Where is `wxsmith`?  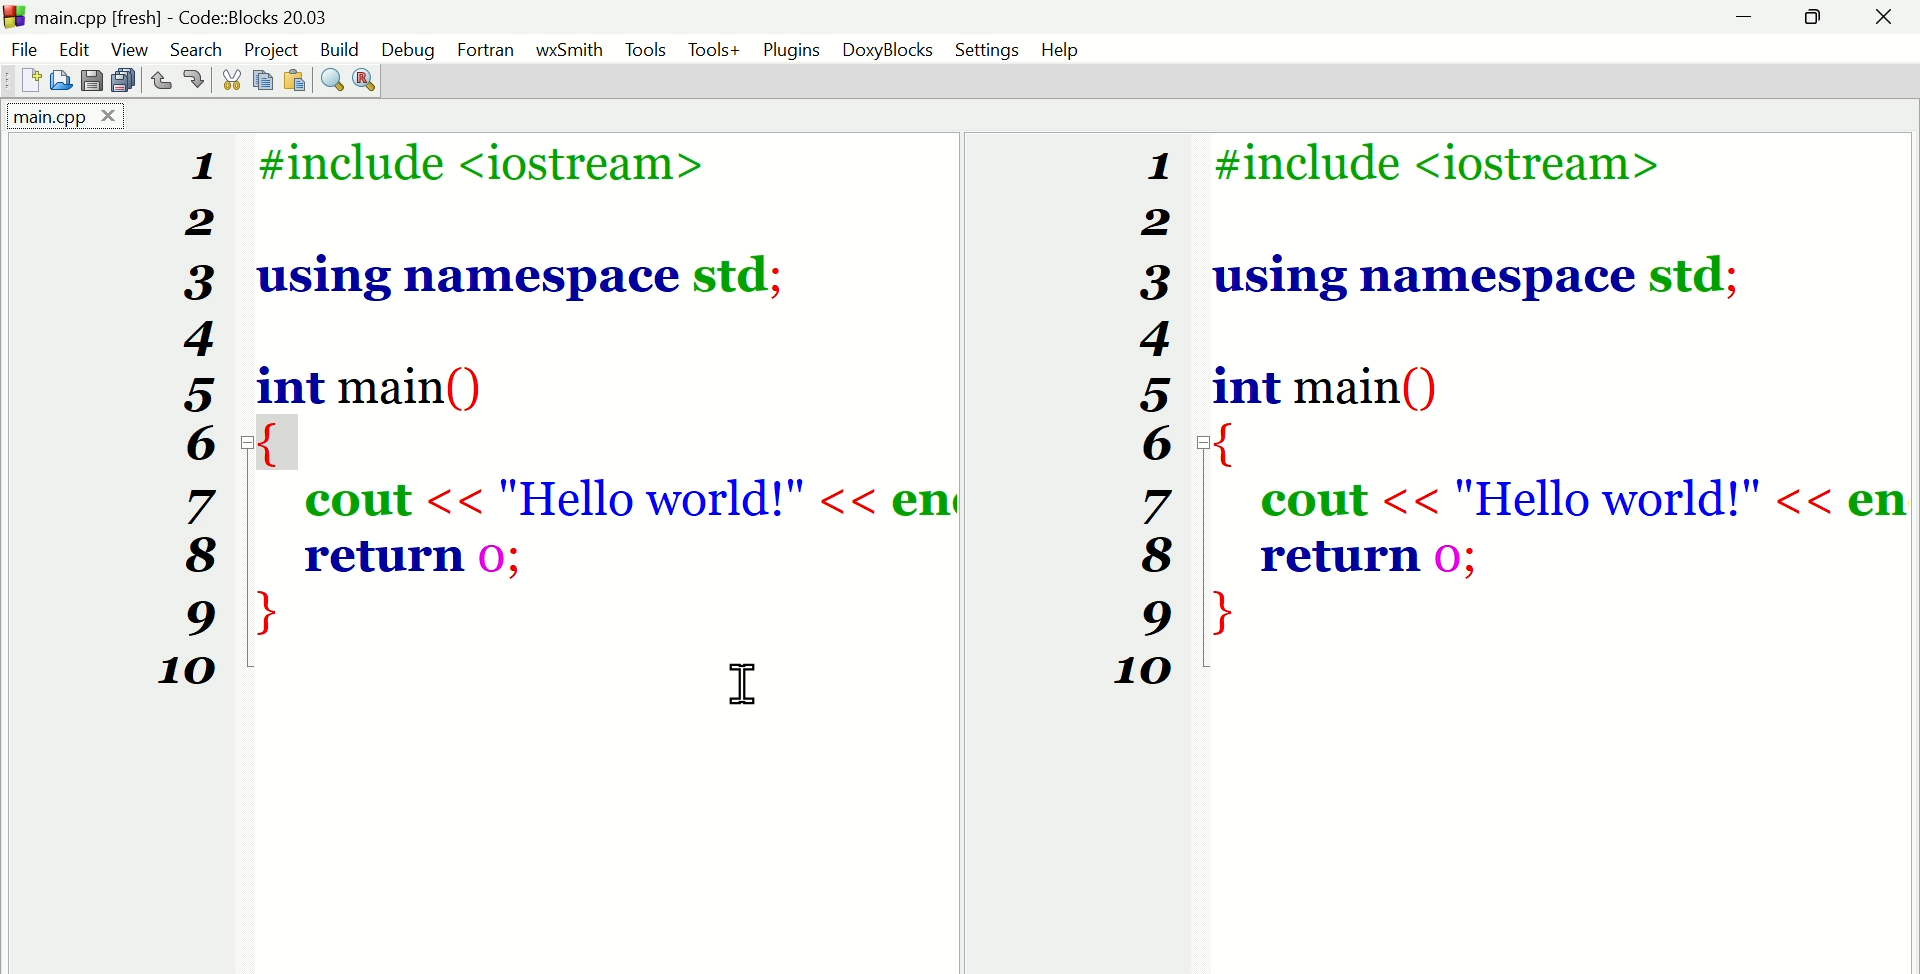 wxsmith is located at coordinates (568, 50).